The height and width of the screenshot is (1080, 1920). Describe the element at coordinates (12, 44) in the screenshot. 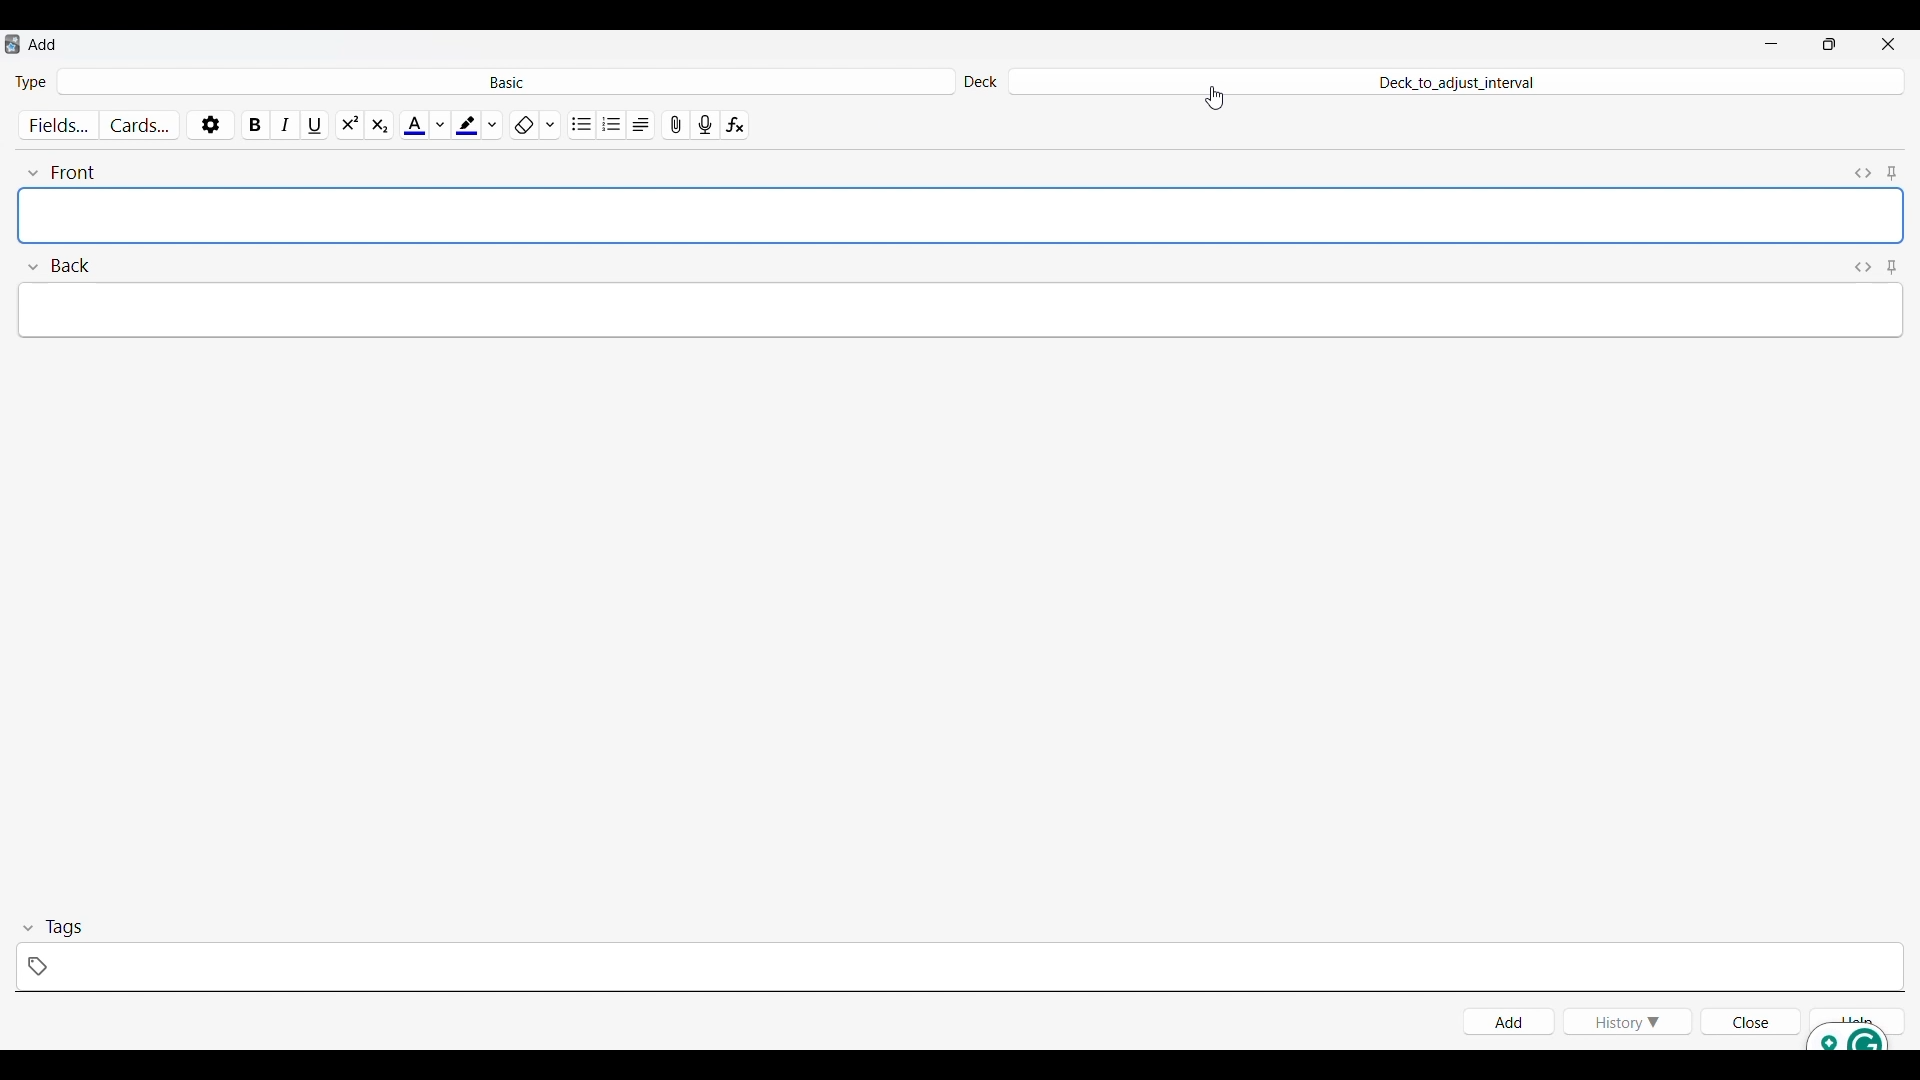

I see `Software logo` at that location.